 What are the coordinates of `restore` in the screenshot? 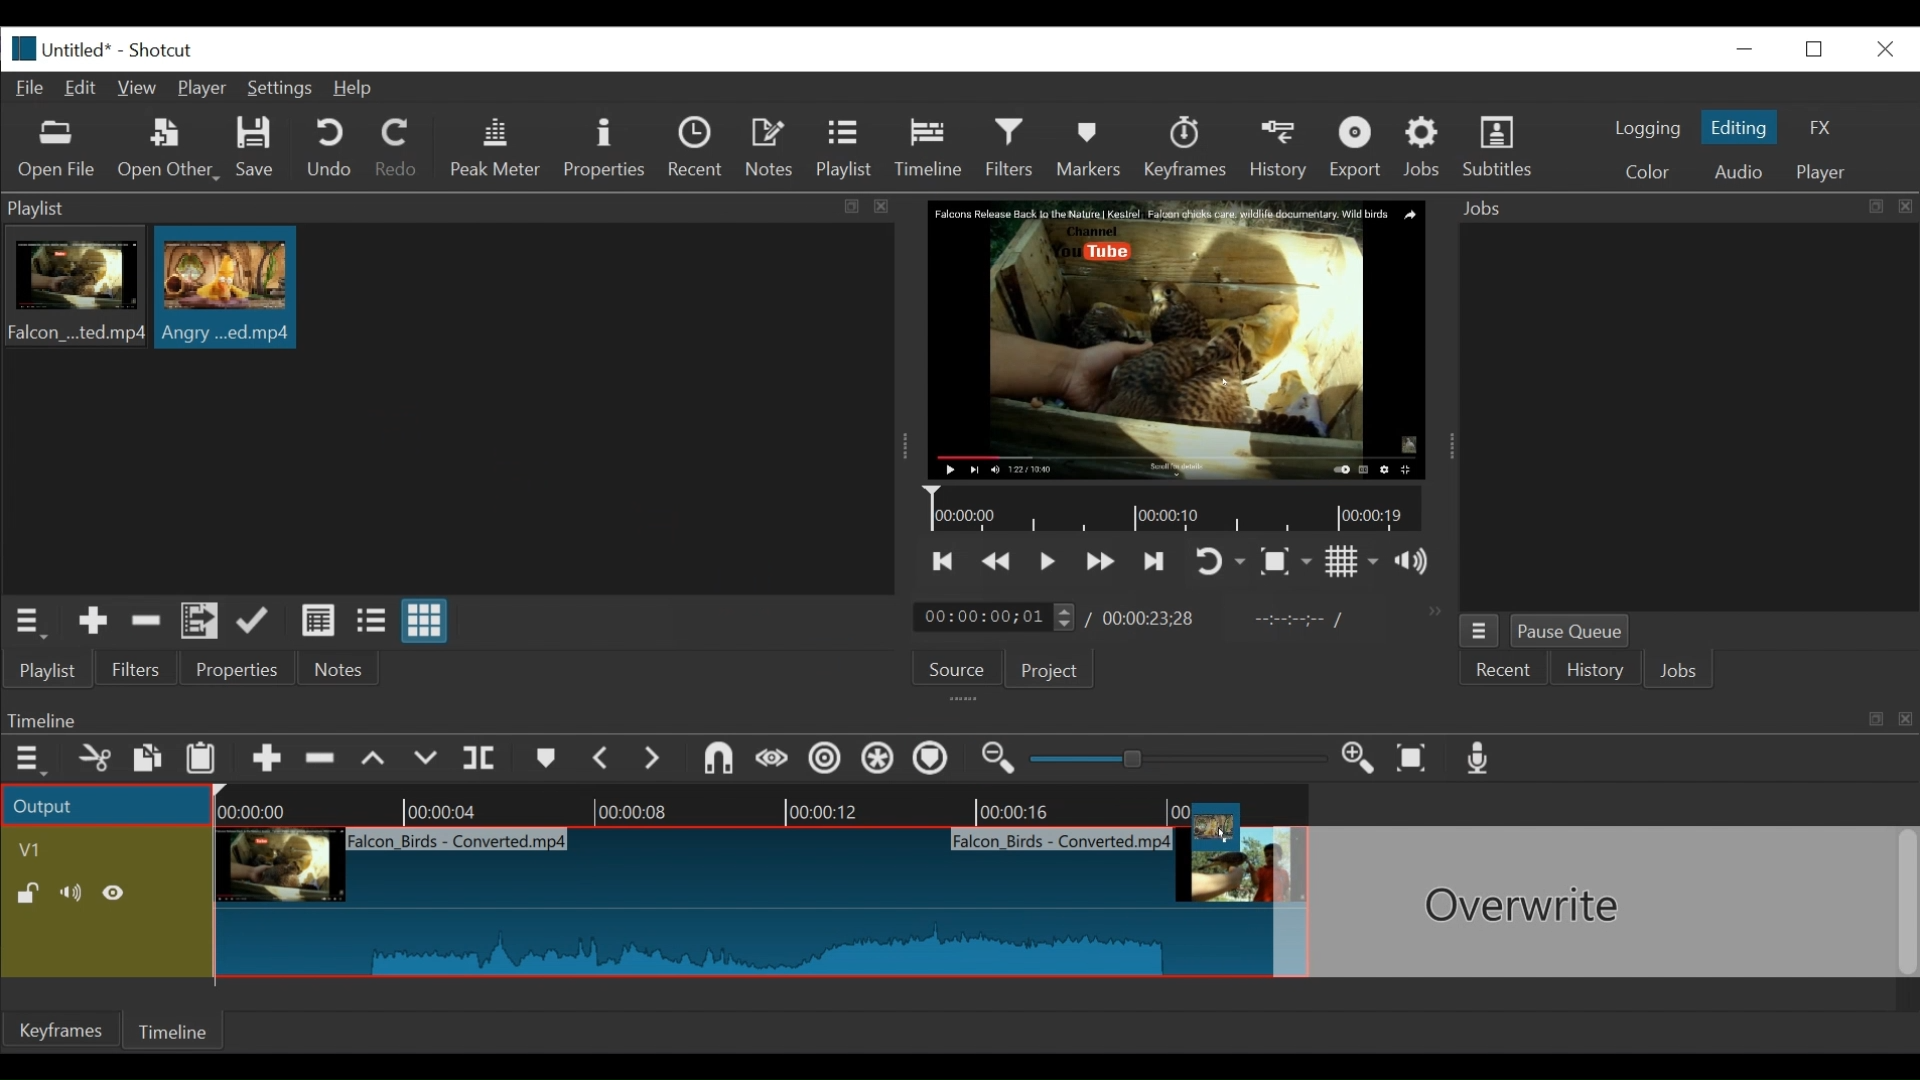 It's located at (1820, 47).